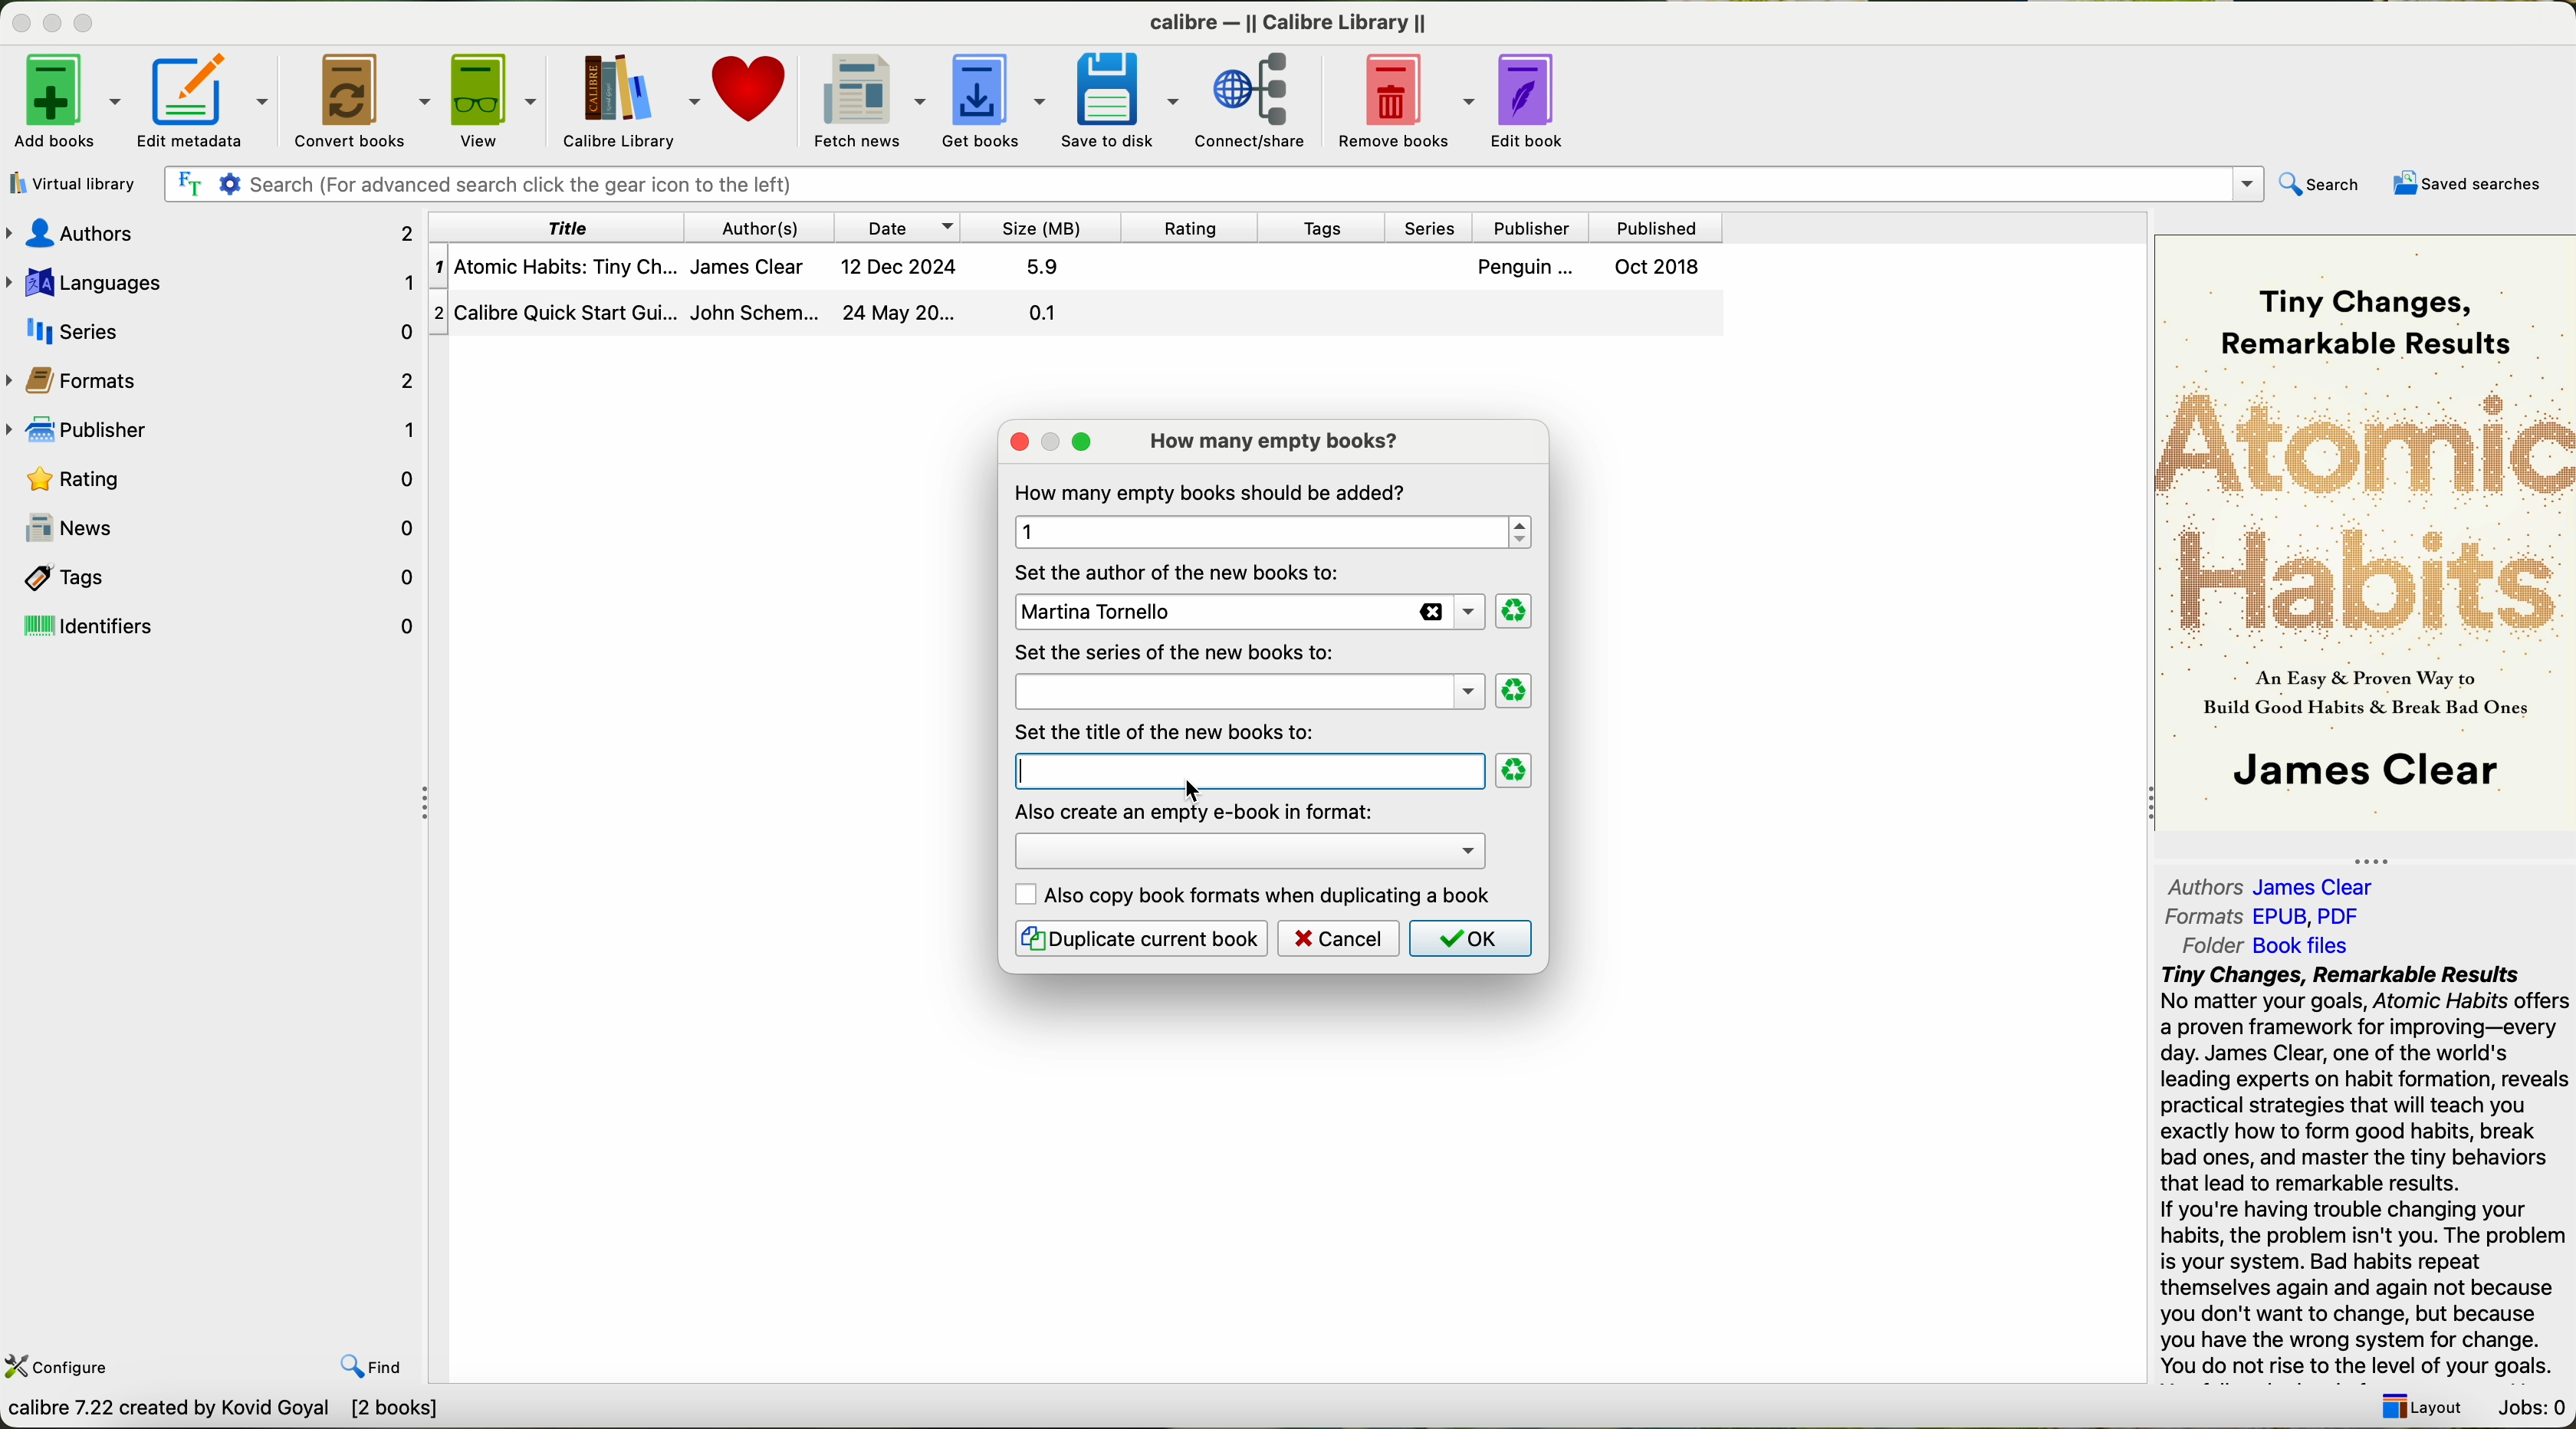 This screenshot has width=2576, height=1429. What do you see at coordinates (61, 1367) in the screenshot?
I see `configure` at bounding box center [61, 1367].